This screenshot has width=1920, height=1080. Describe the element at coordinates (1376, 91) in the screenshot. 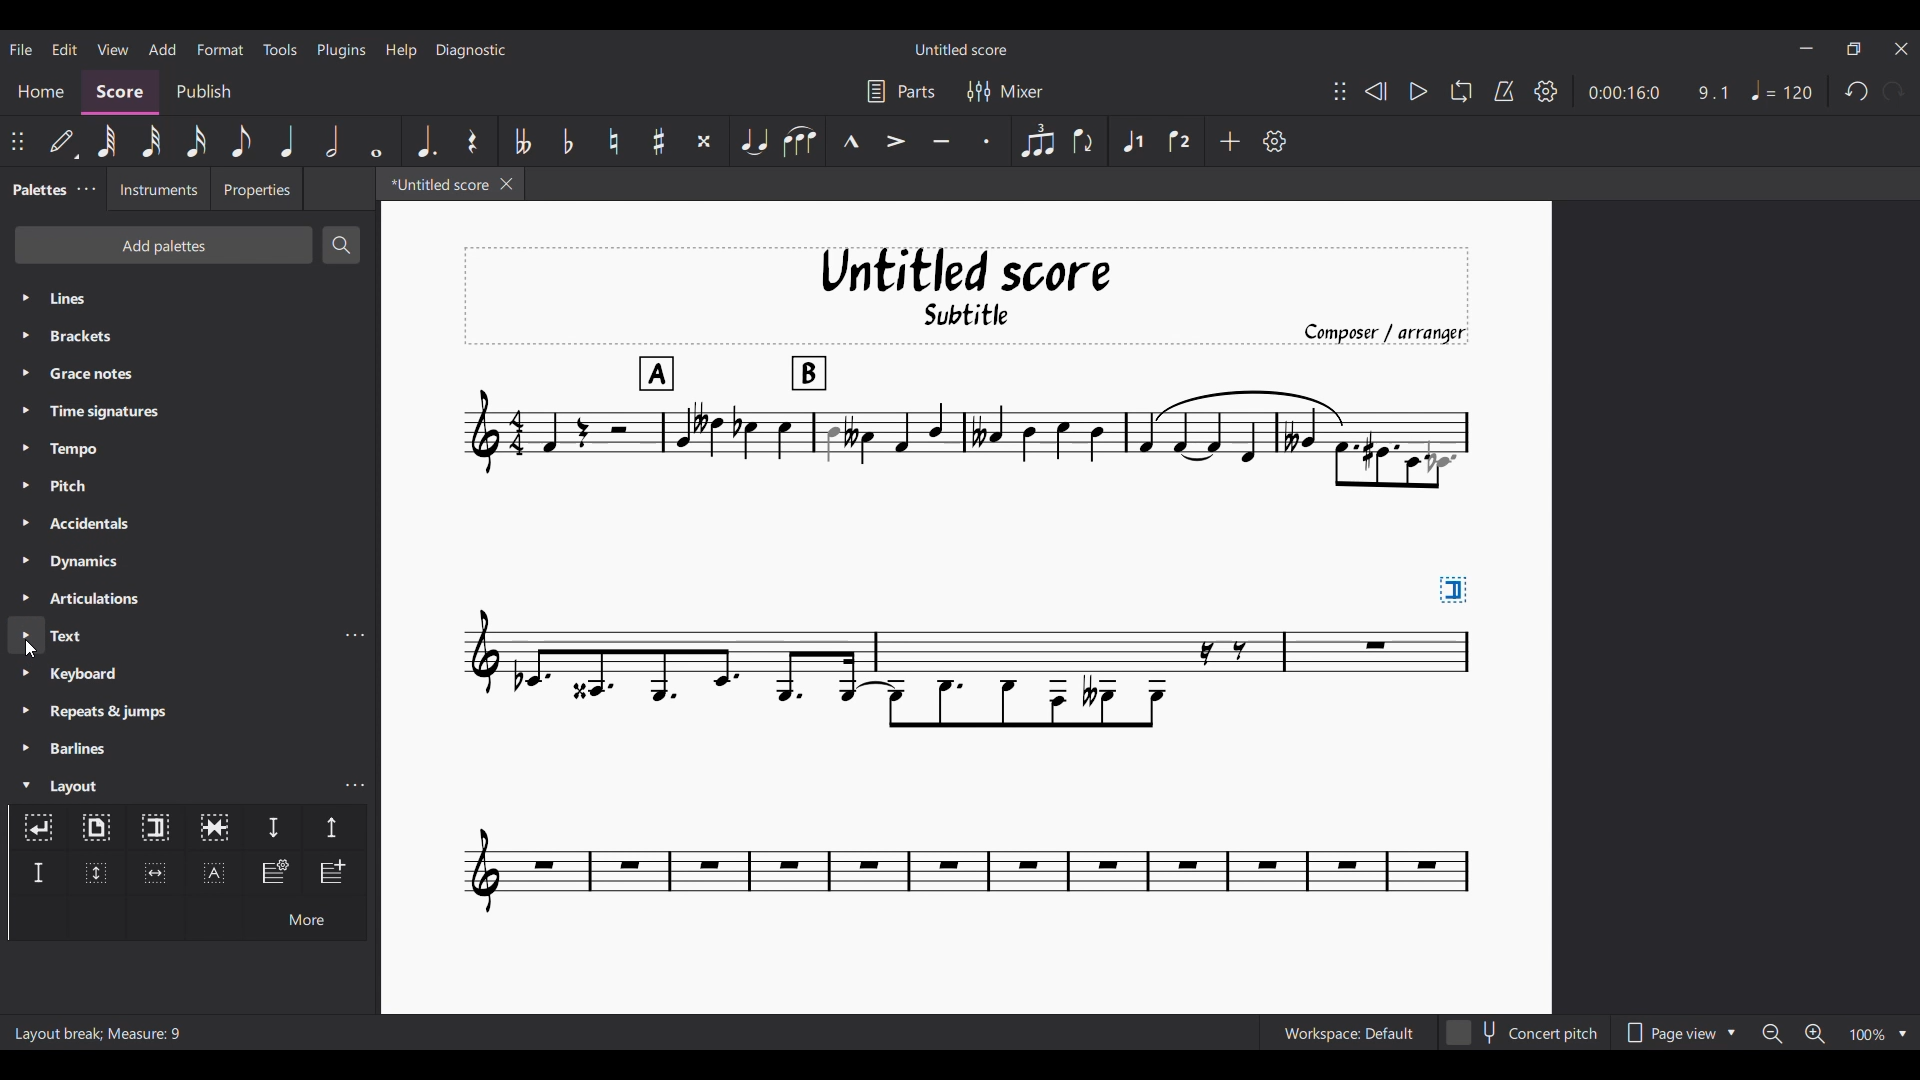

I see `Rewind` at that location.